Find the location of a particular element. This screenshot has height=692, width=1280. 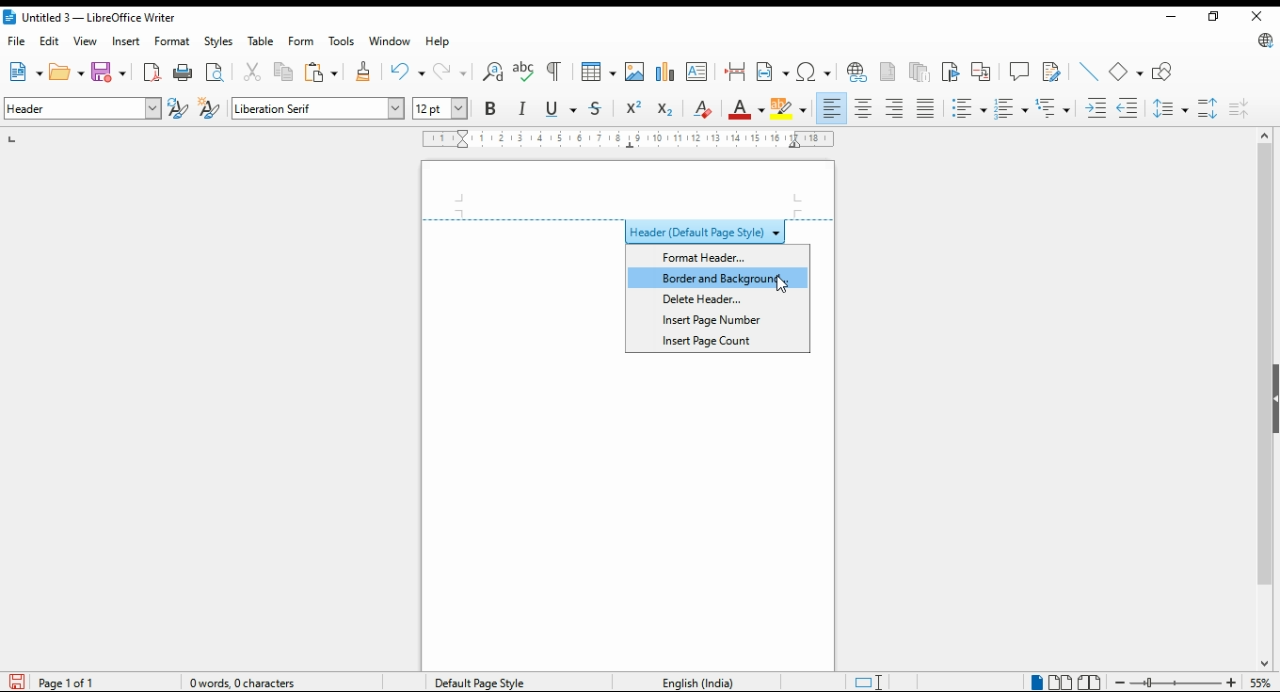

show draw functions is located at coordinates (1165, 72).